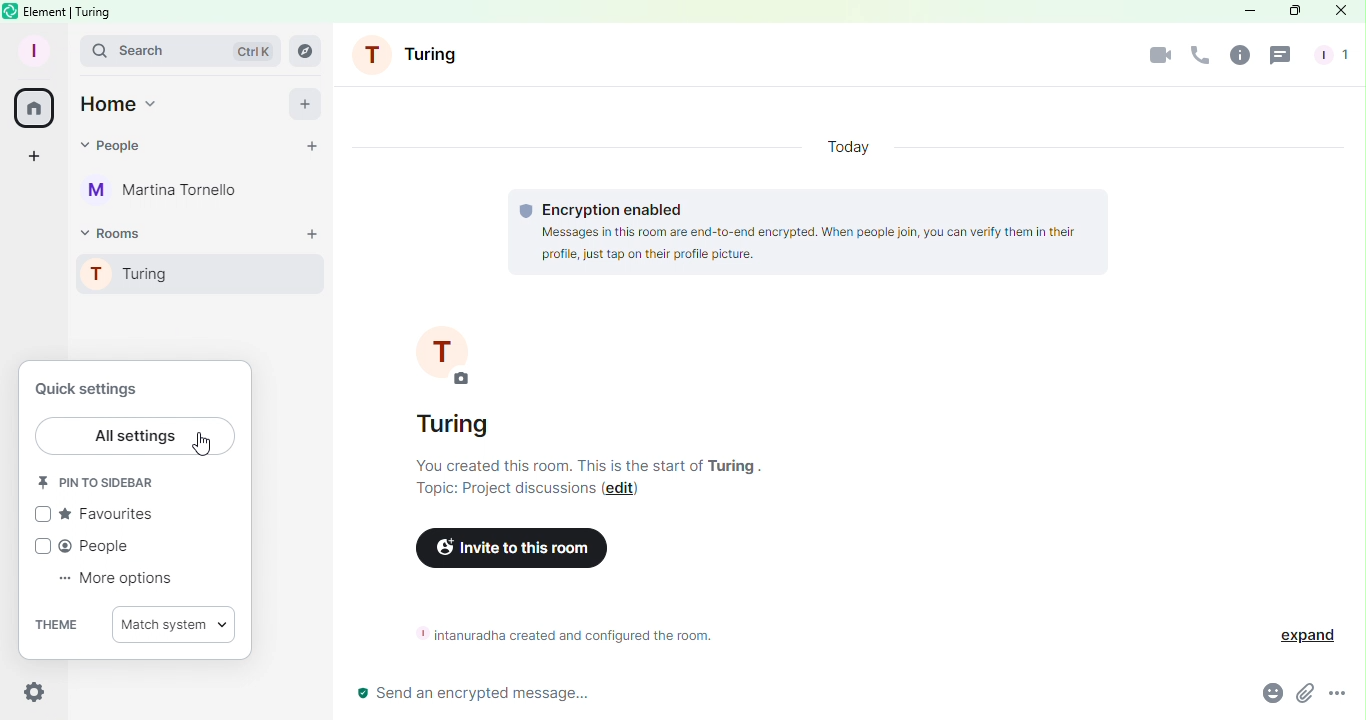 The image size is (1366, 720). Describe the element at coordinates (12, 10) in the screenshot. I see `Element icon` at that location.